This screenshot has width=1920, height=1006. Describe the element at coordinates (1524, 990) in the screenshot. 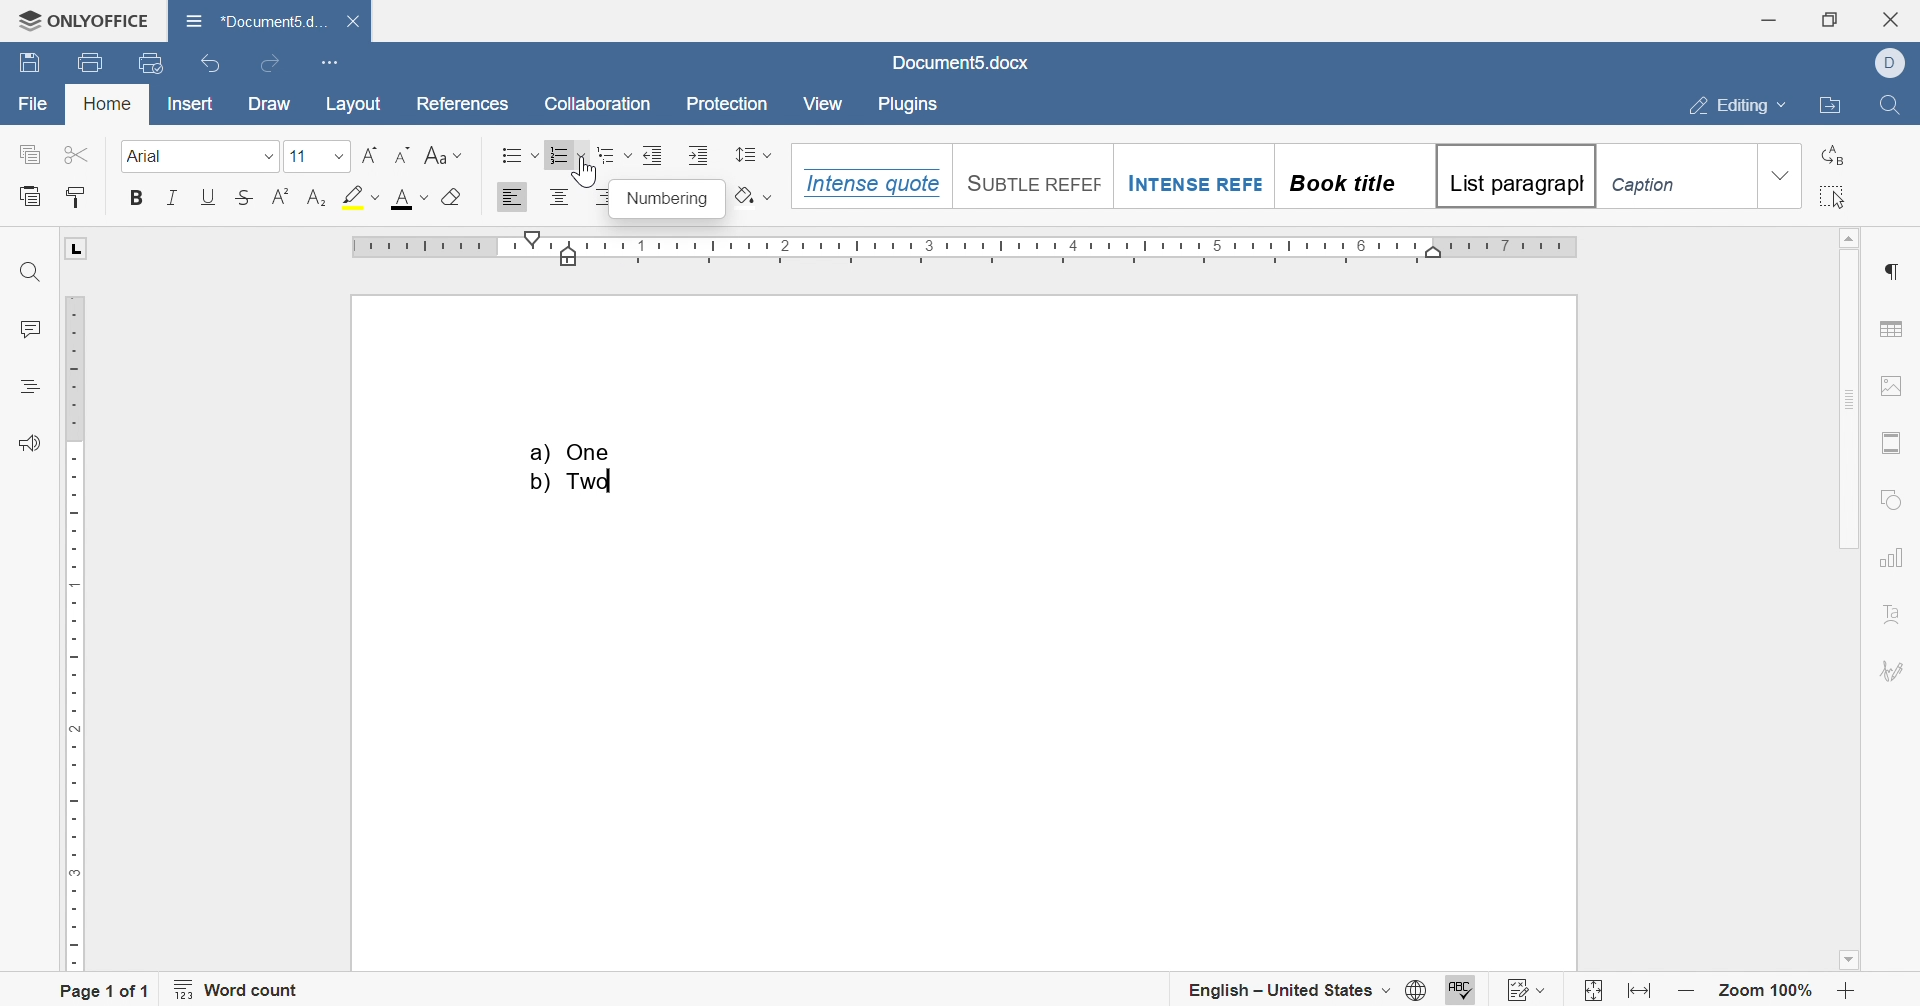

I see `track changes` at that location.